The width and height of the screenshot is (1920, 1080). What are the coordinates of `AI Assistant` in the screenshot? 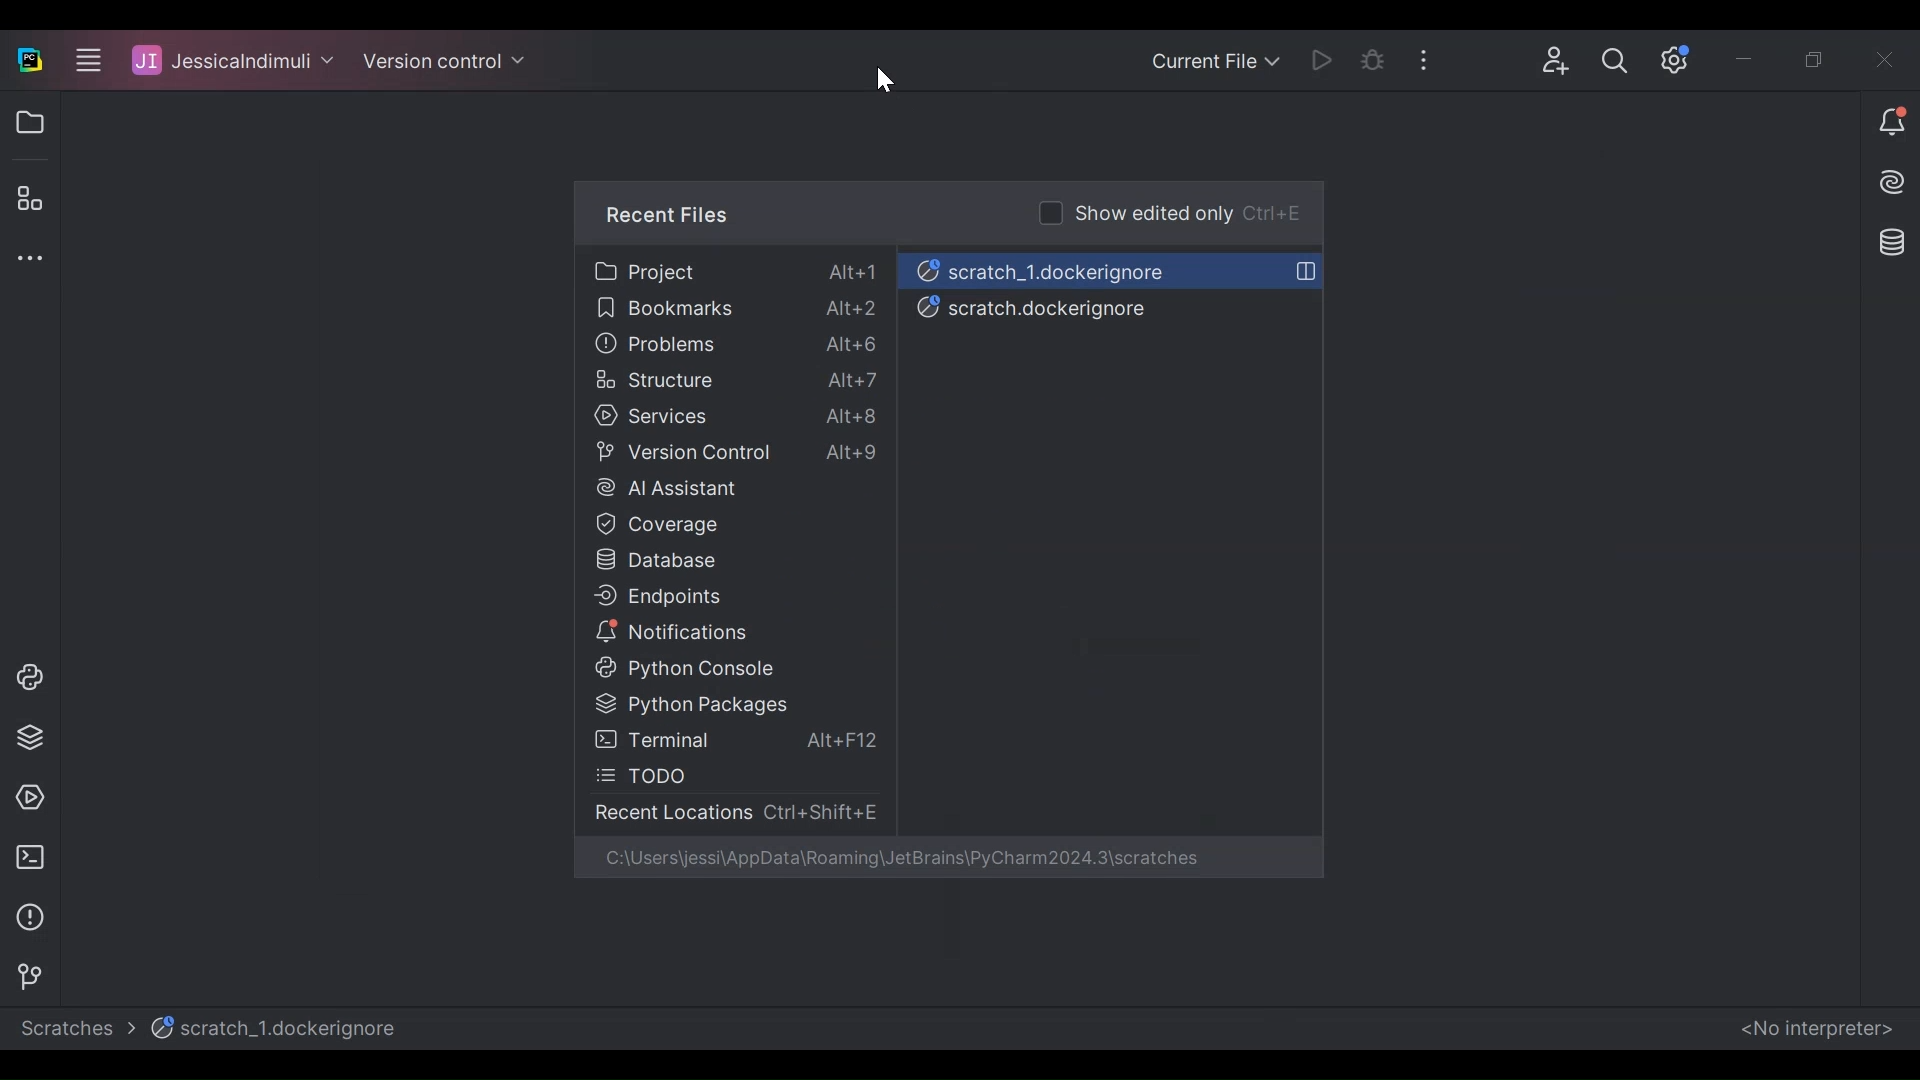 It's located at (1883, 187).